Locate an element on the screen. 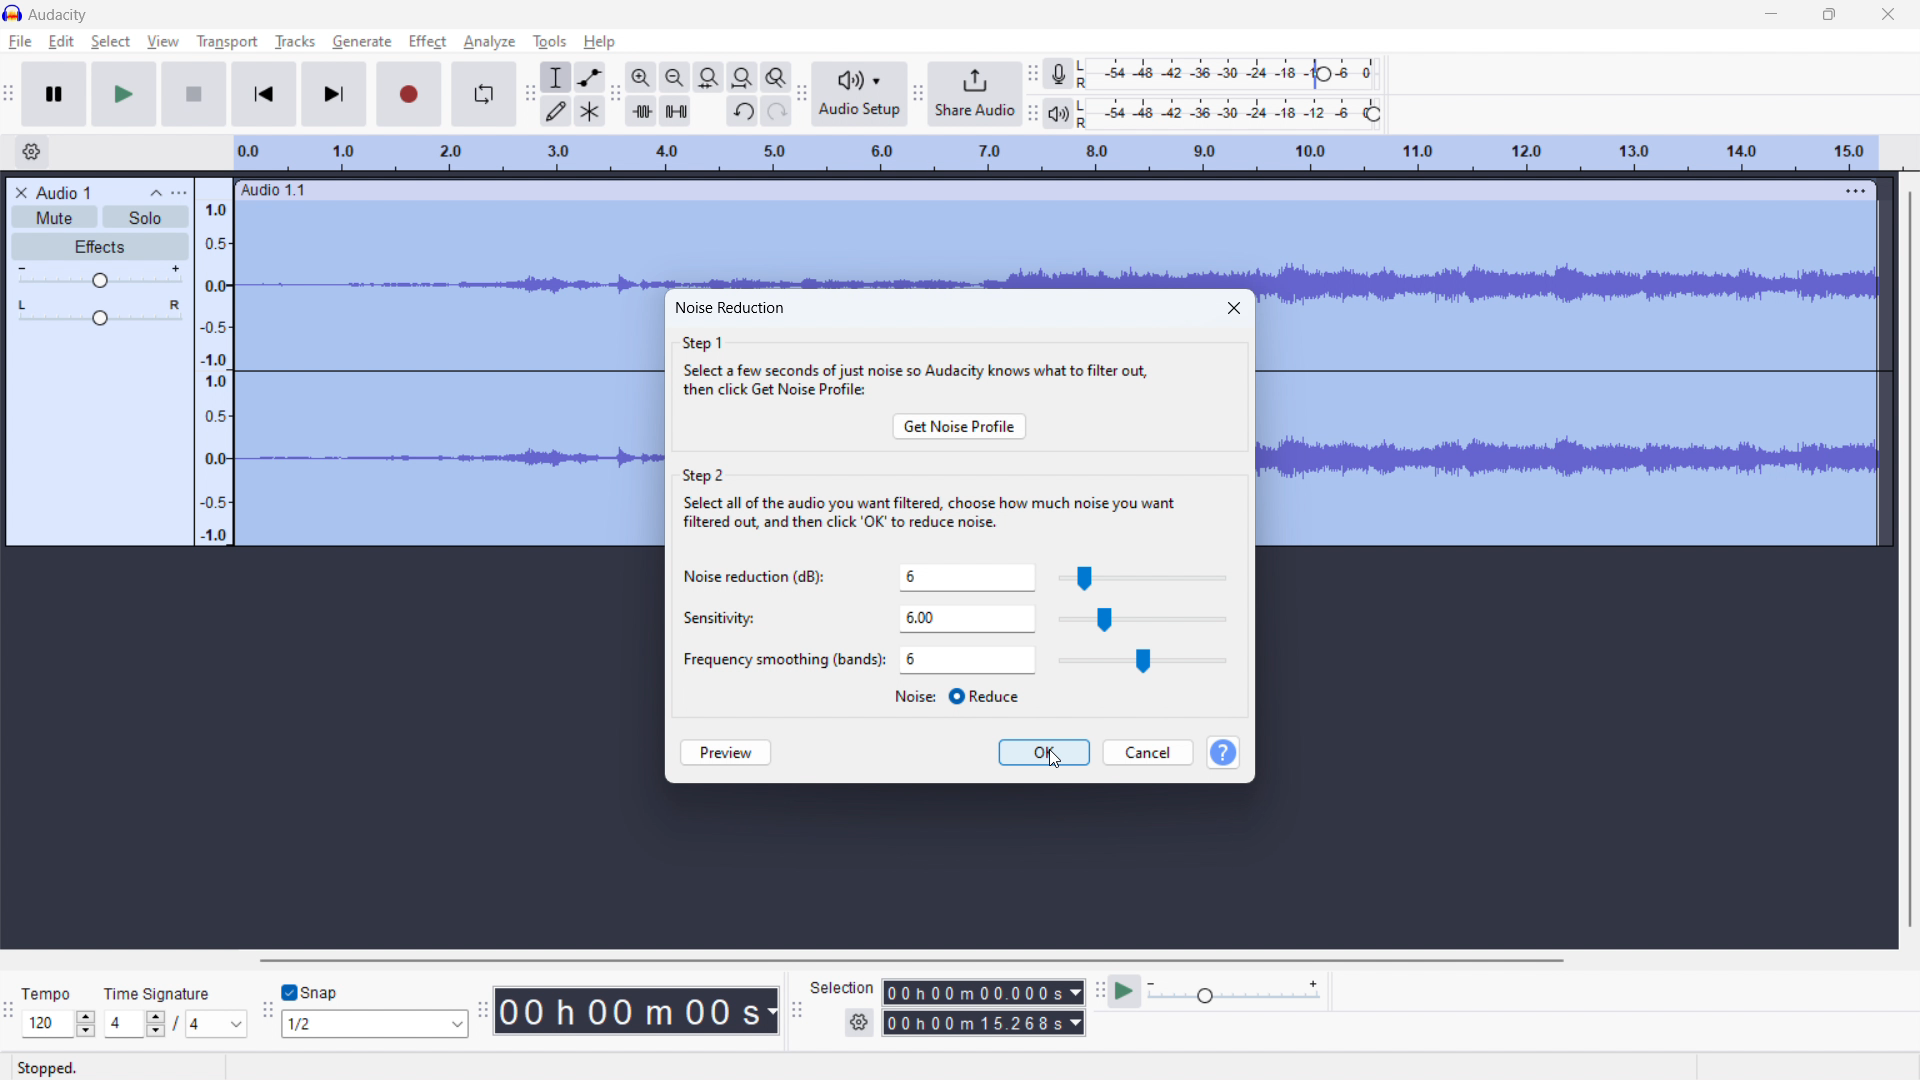  sensitivity is located at coordinates (714, 619).